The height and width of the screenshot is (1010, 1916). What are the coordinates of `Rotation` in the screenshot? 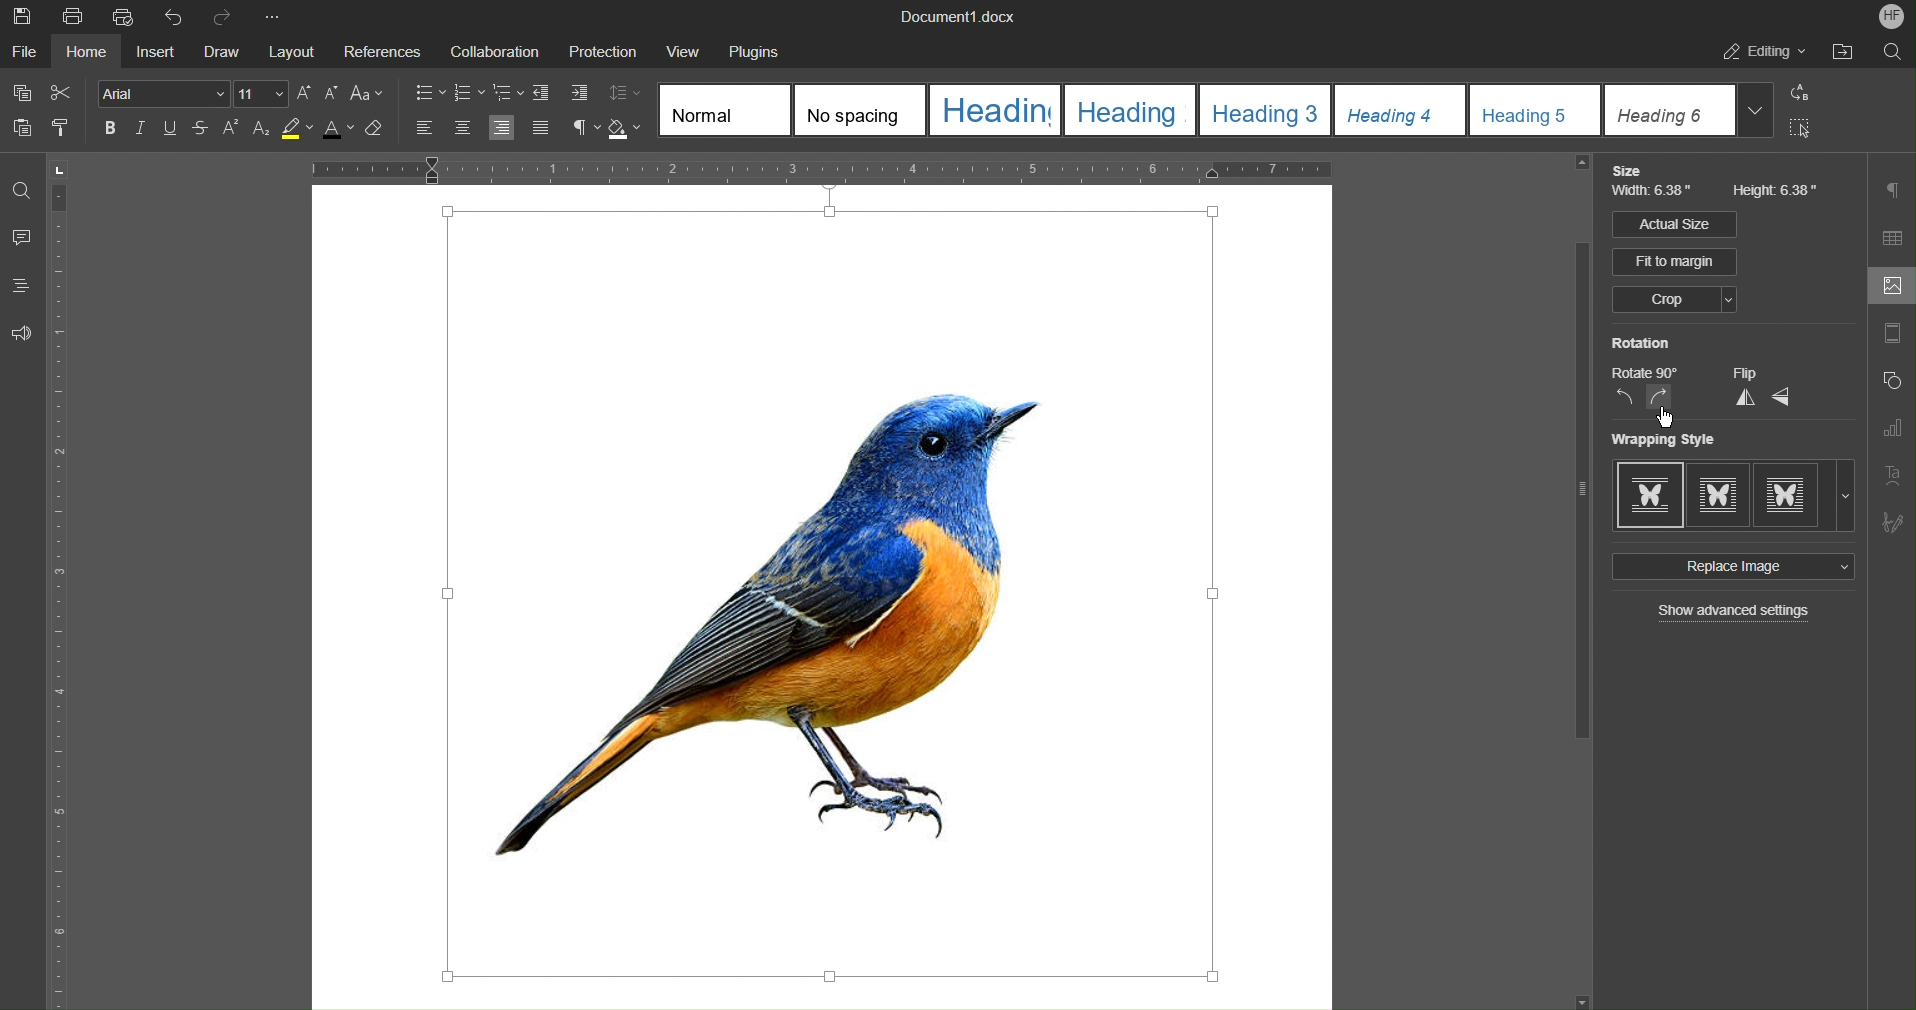 It's located at (1643, 342).